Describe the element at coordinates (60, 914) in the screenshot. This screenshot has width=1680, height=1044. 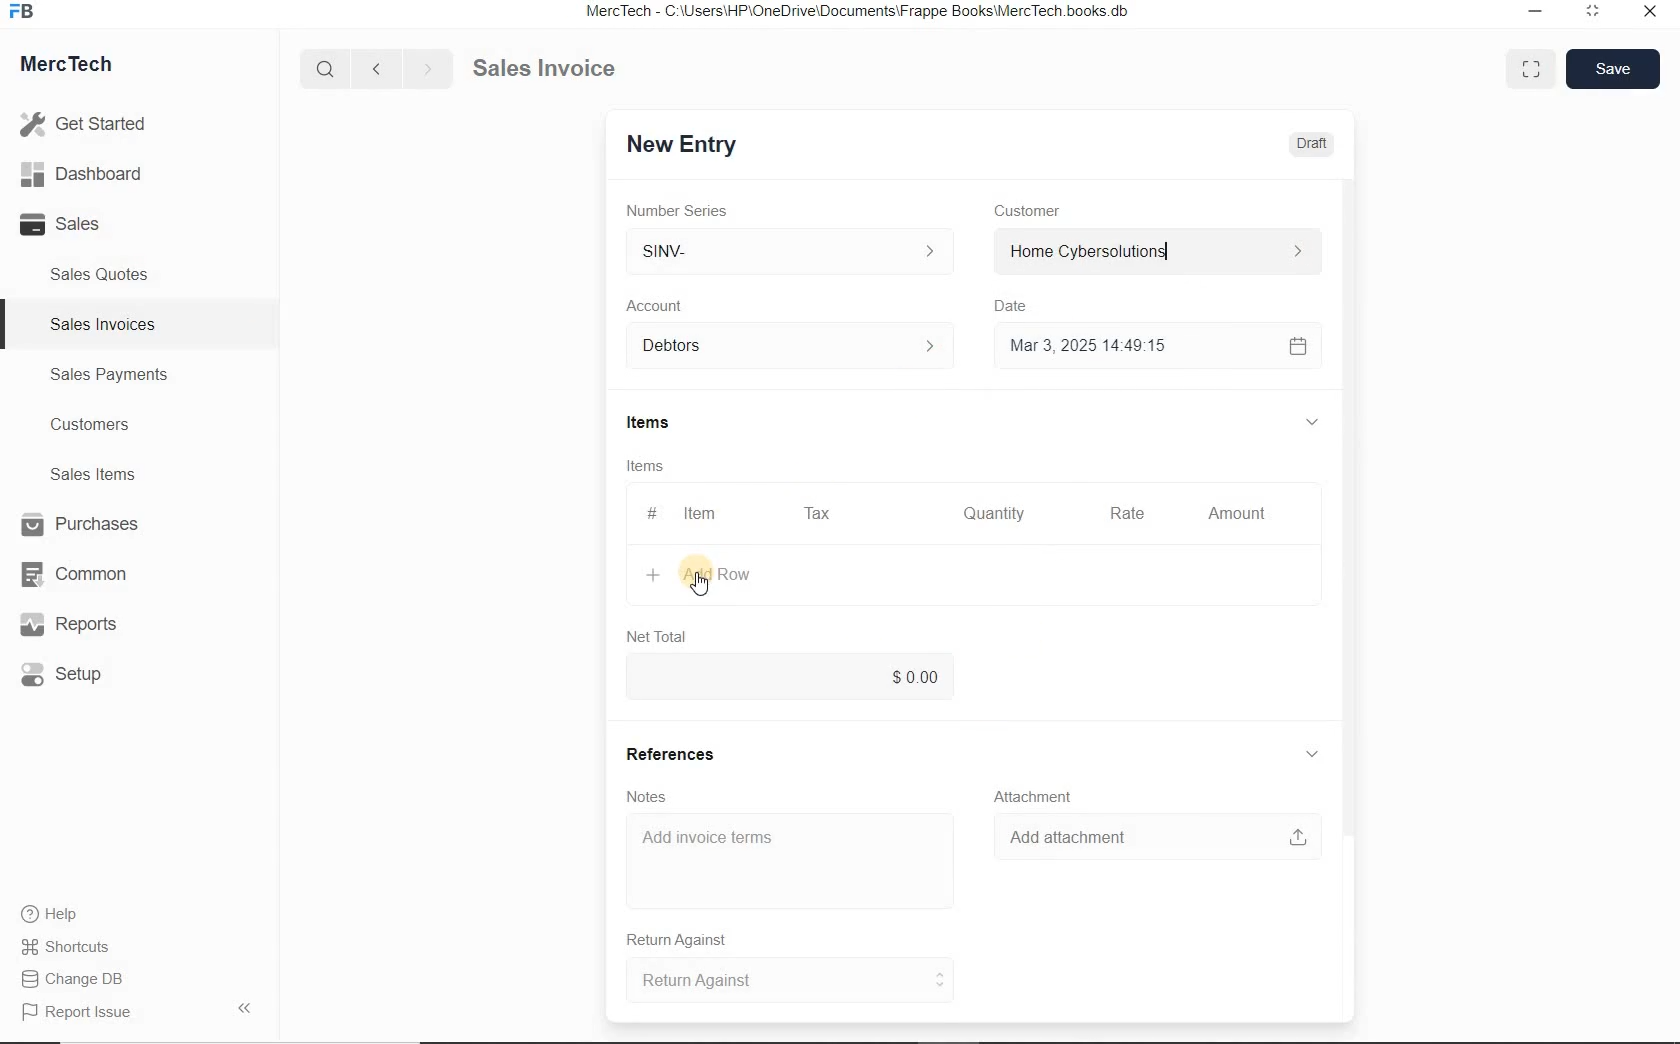
I see `Help` at that location.